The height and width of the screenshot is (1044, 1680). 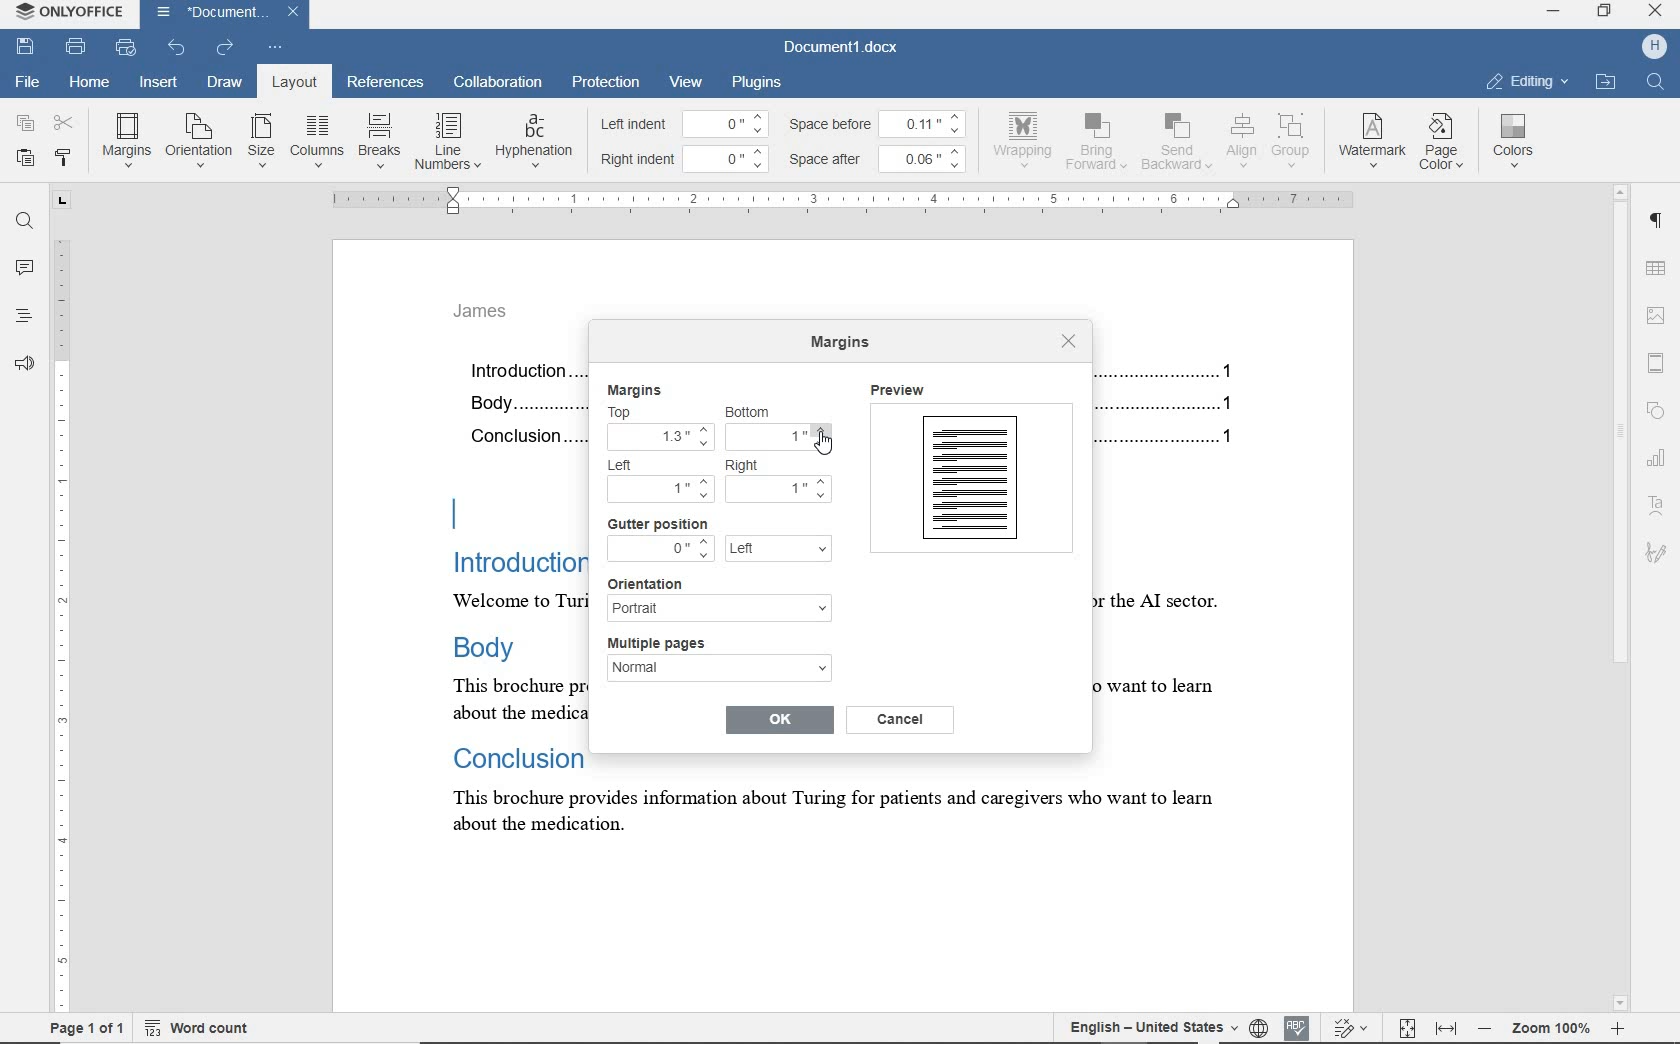 What do you see at coordinates (658, 524) in the screenshot?
I see `gutter position` at bounding box center [658, 524].